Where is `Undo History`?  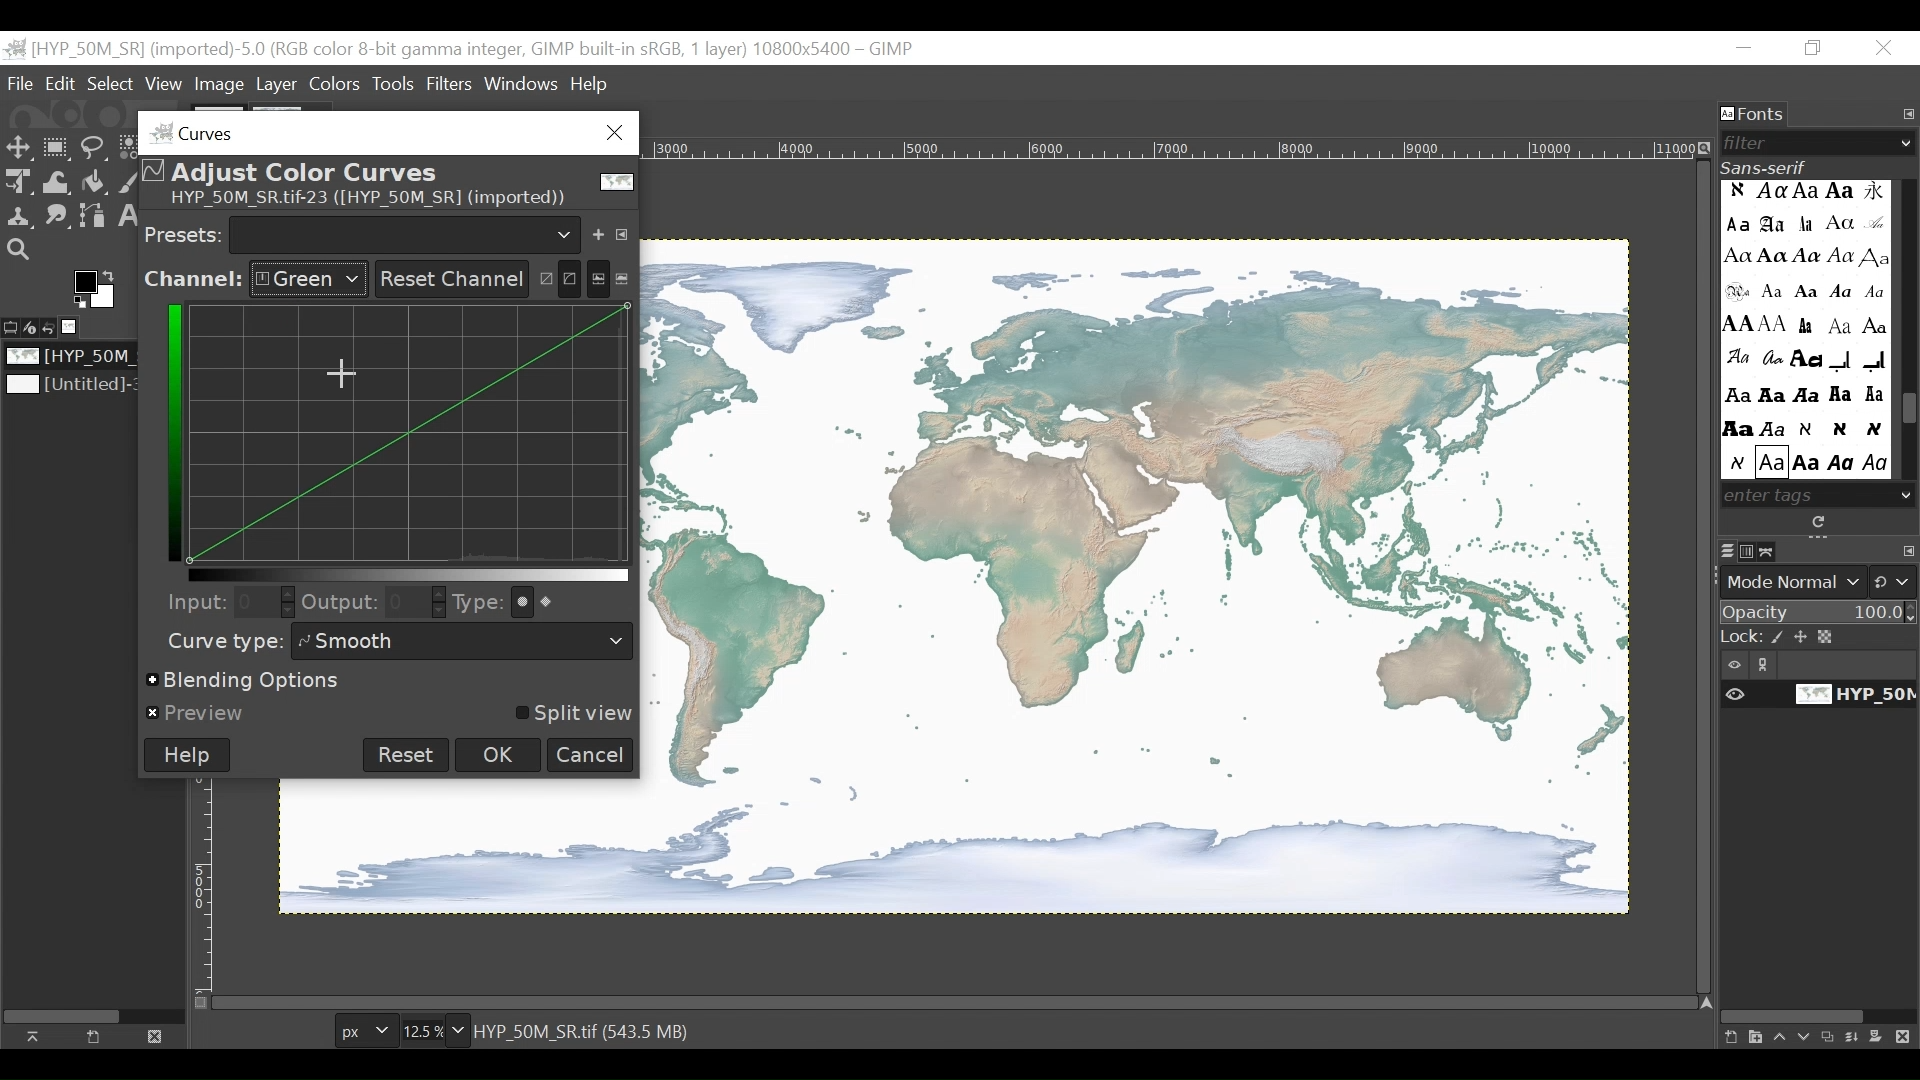 Undo History is located at coordinates (55, 328).